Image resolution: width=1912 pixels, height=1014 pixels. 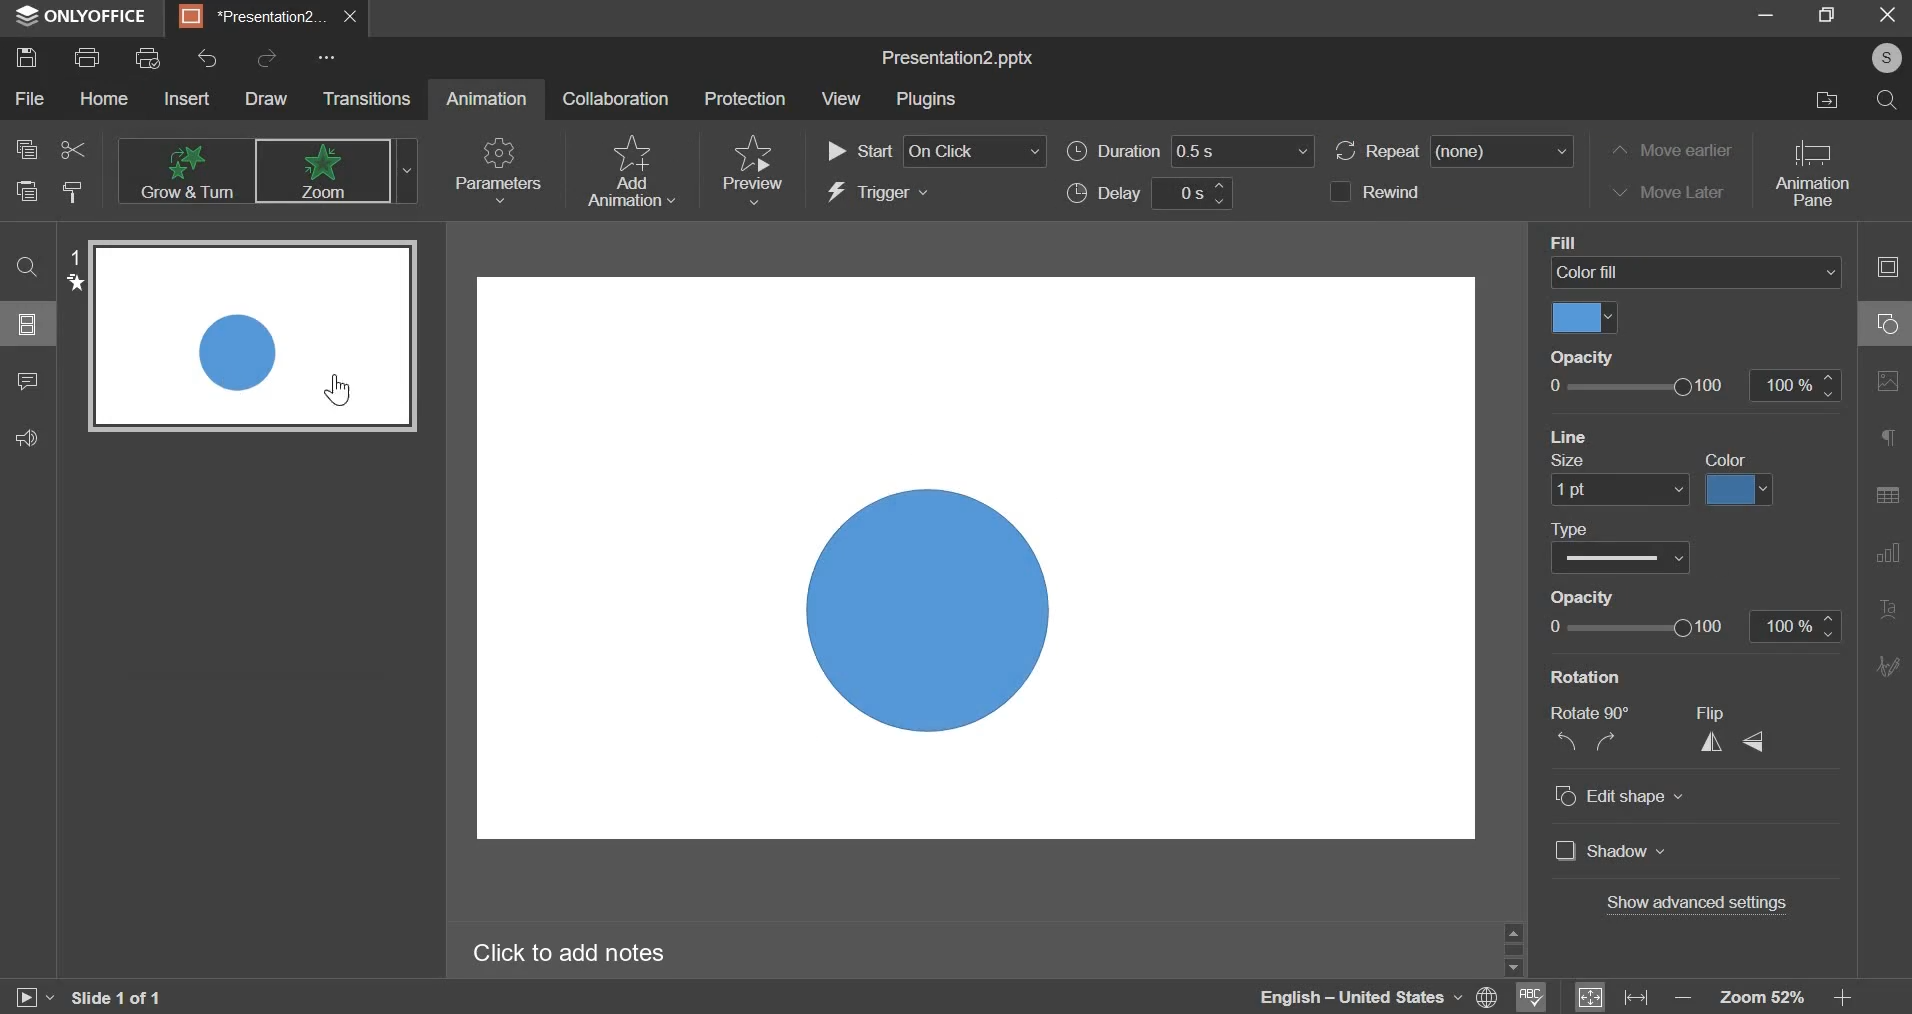 What do you see at coordinates (105, 103) in the screenshot?
I see `Hol` at bounding box center [105, 103].